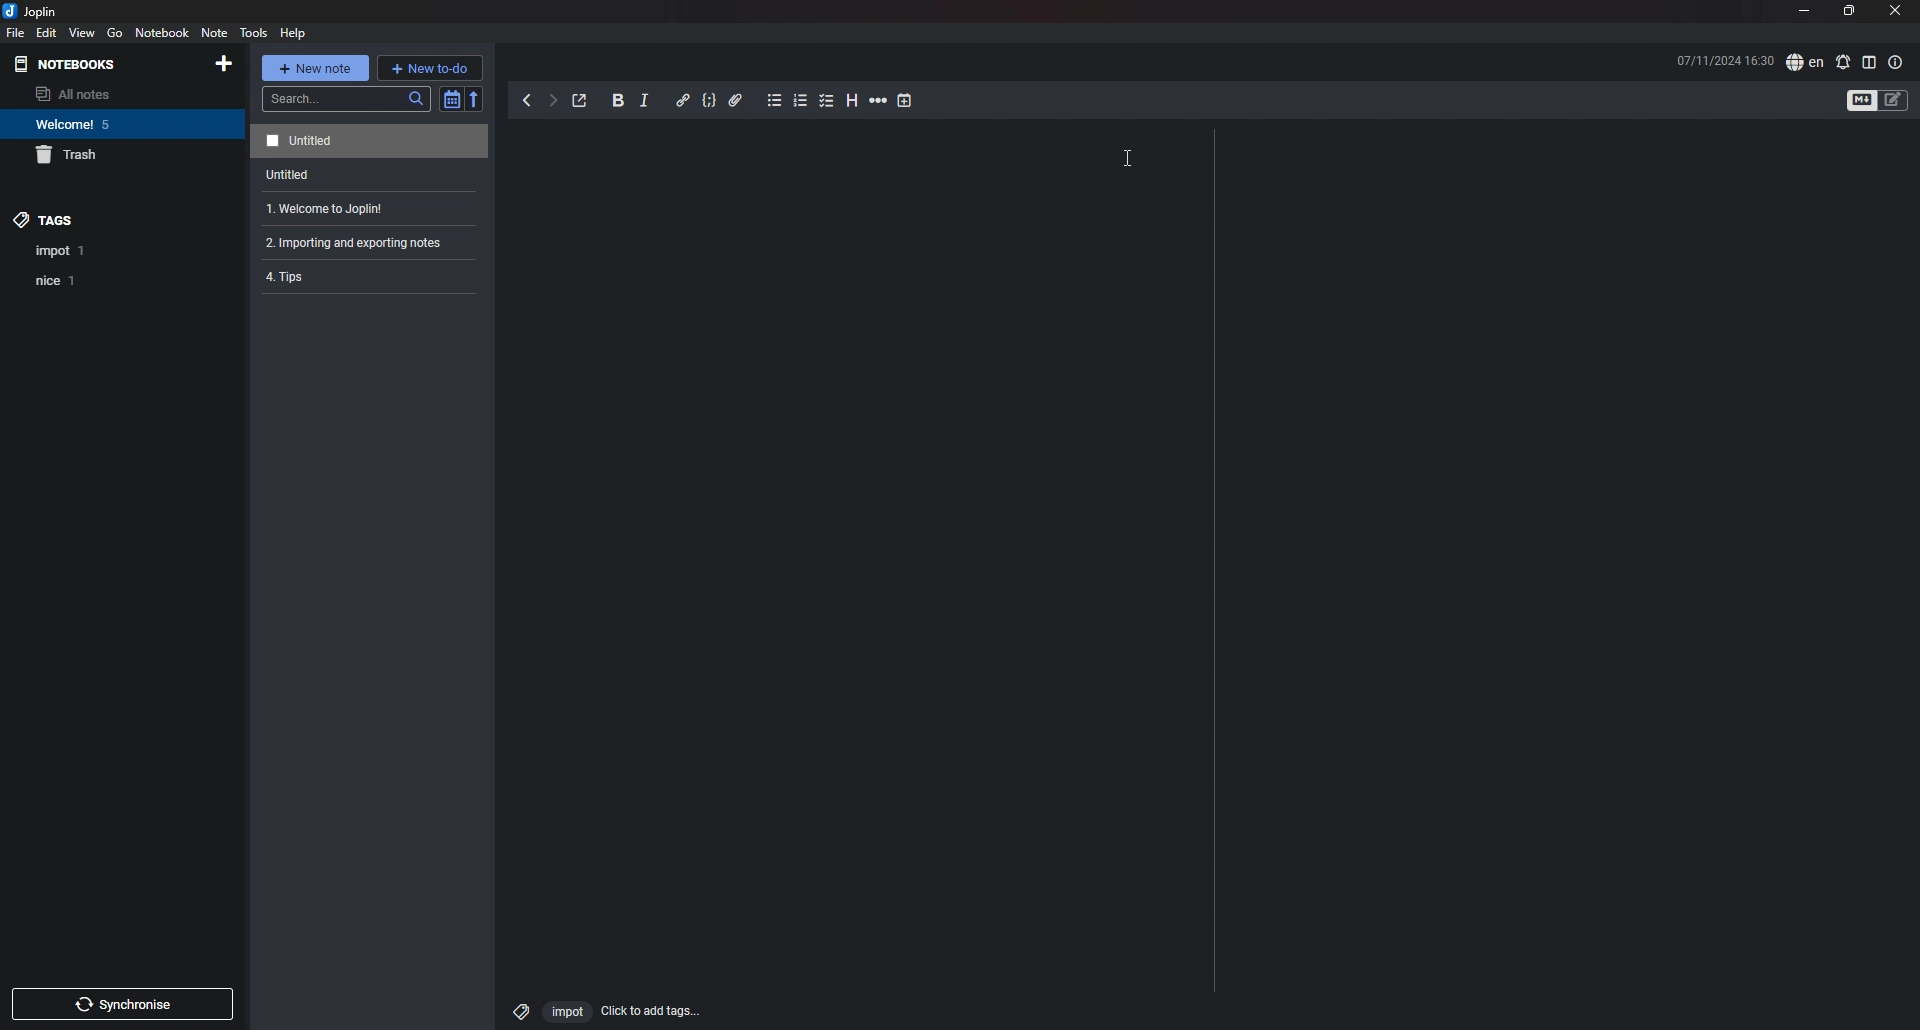 The image size is (1920, 1030). What do you see at coordinates (1842, 62) in the screenshot?
I see `spell check` at bounding box center [1842, 62].